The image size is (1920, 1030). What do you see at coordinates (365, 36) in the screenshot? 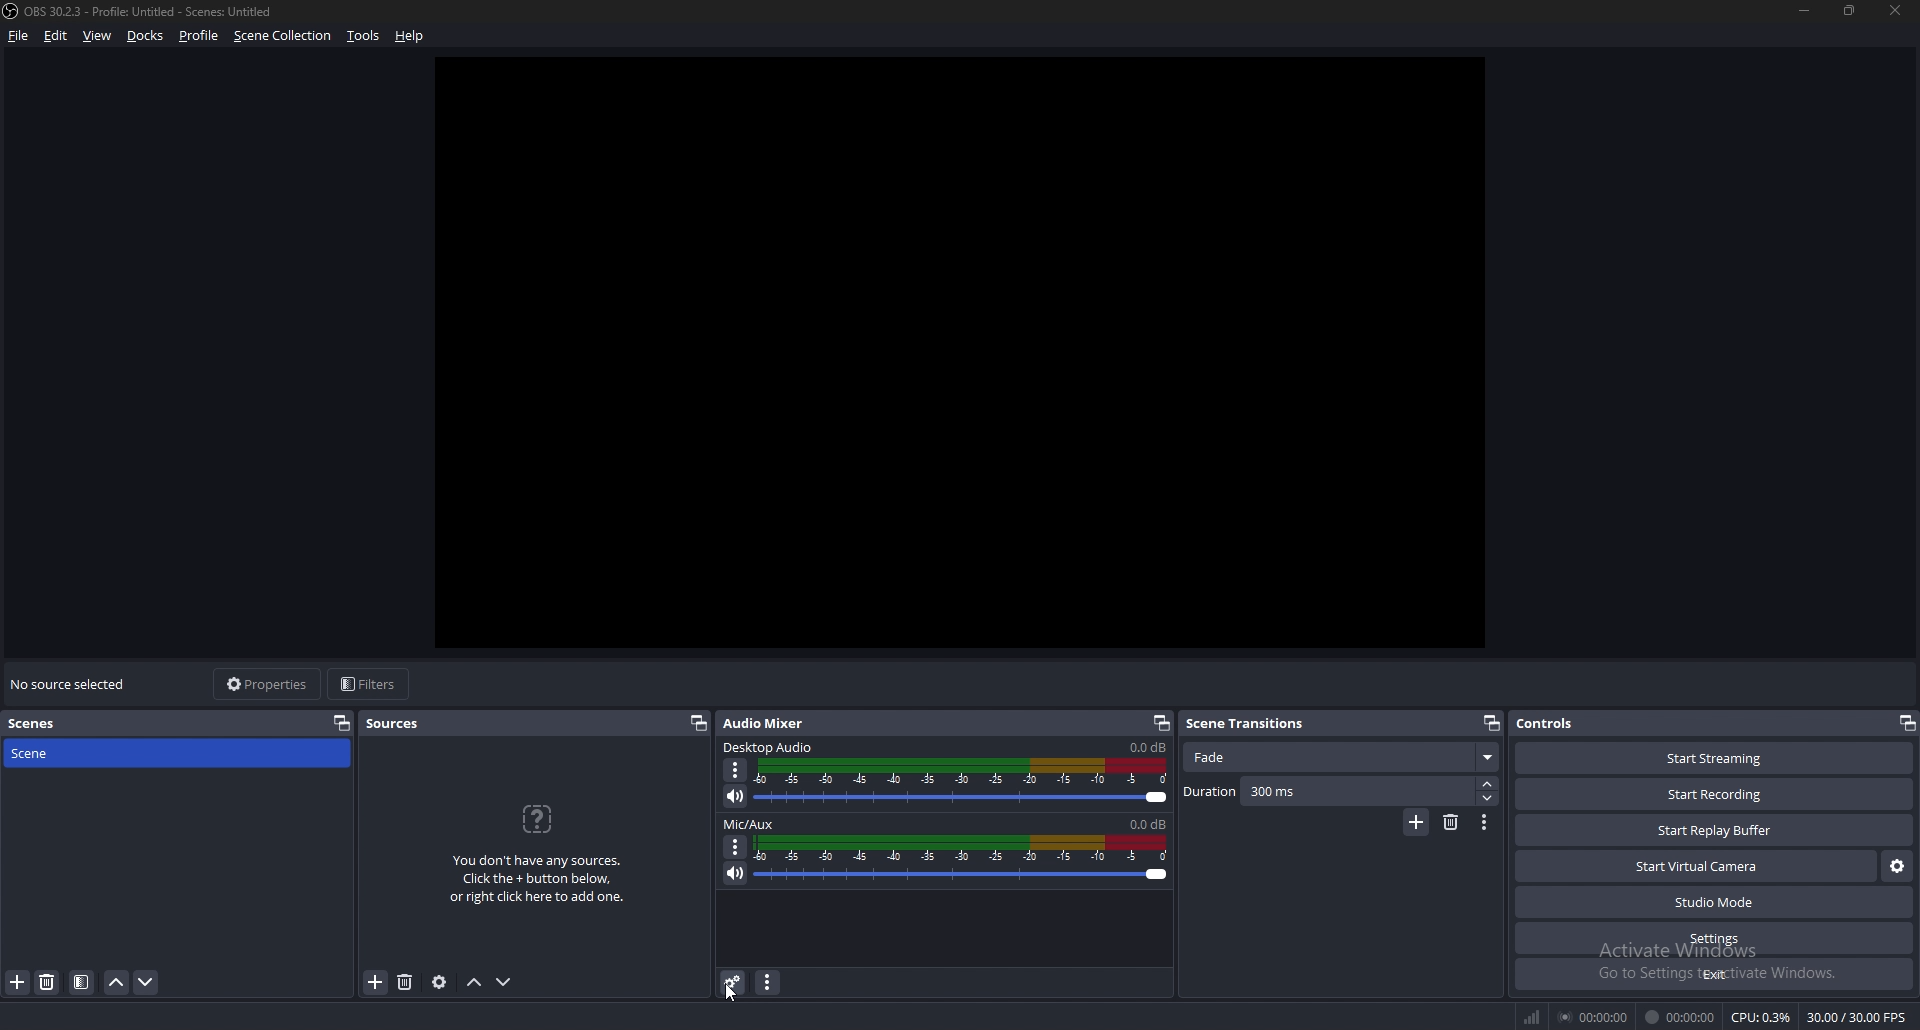
I see `tools` at bounding box center [365, 36].